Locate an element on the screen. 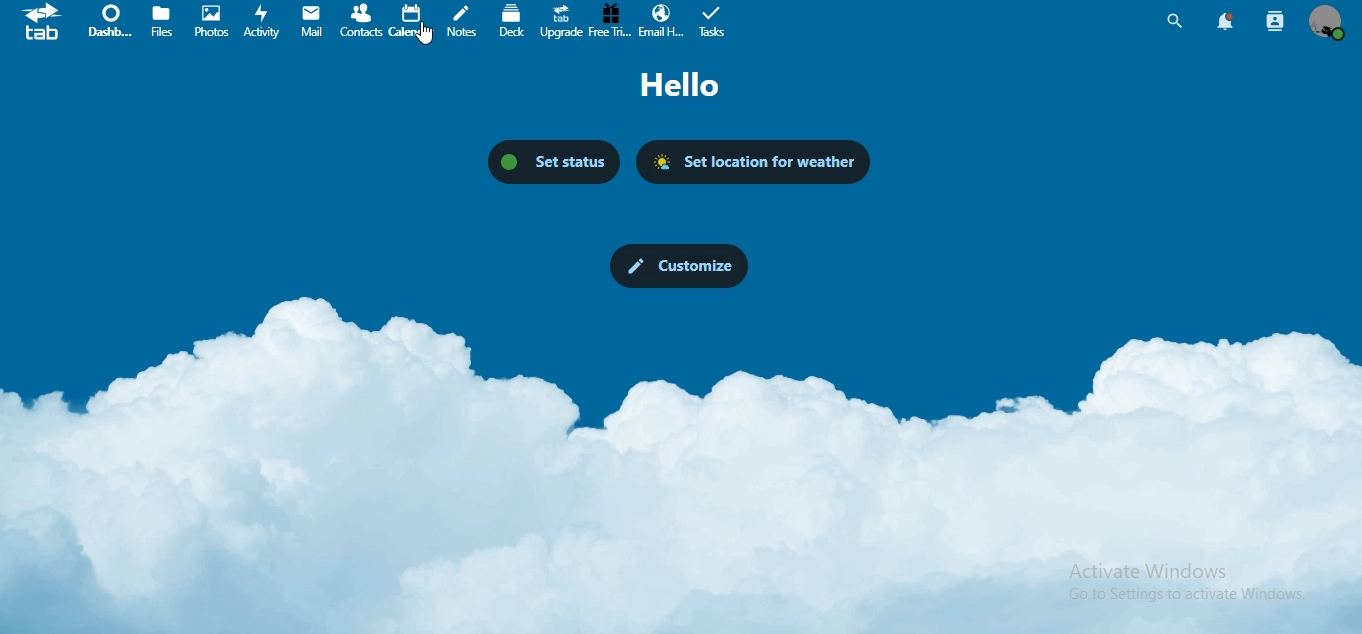  free trial is located at coordinates (610, 21).